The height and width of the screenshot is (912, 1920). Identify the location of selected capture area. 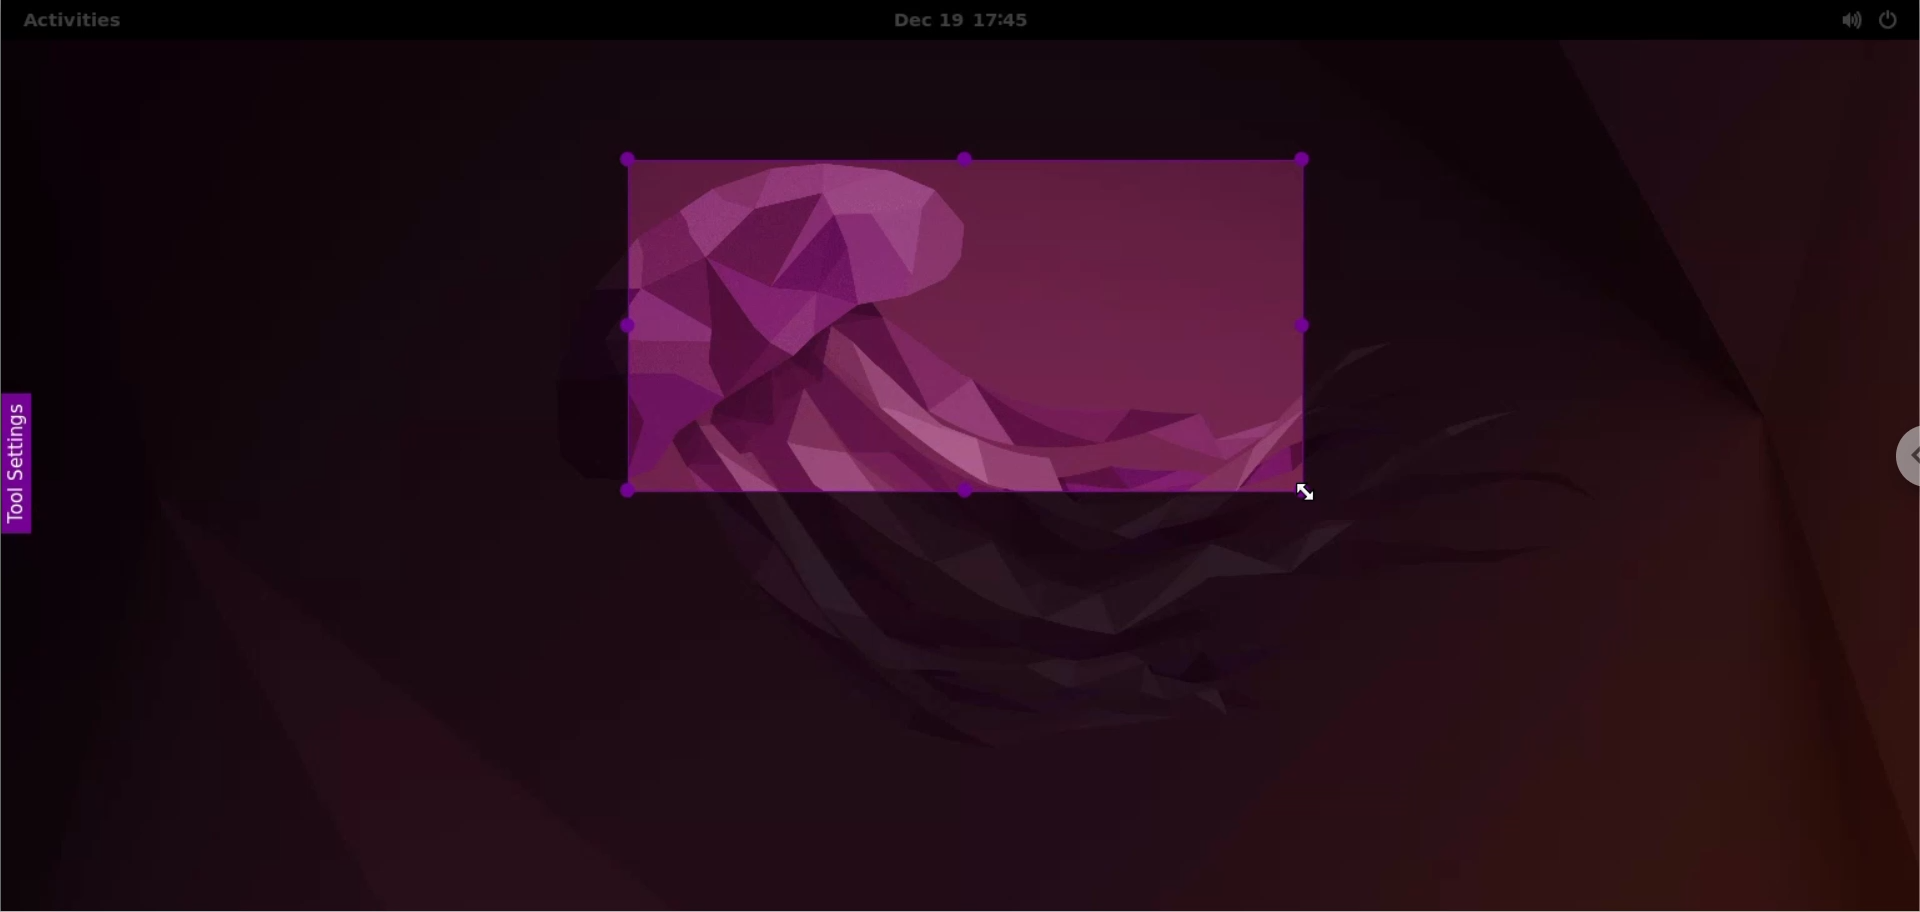
(961, 328).